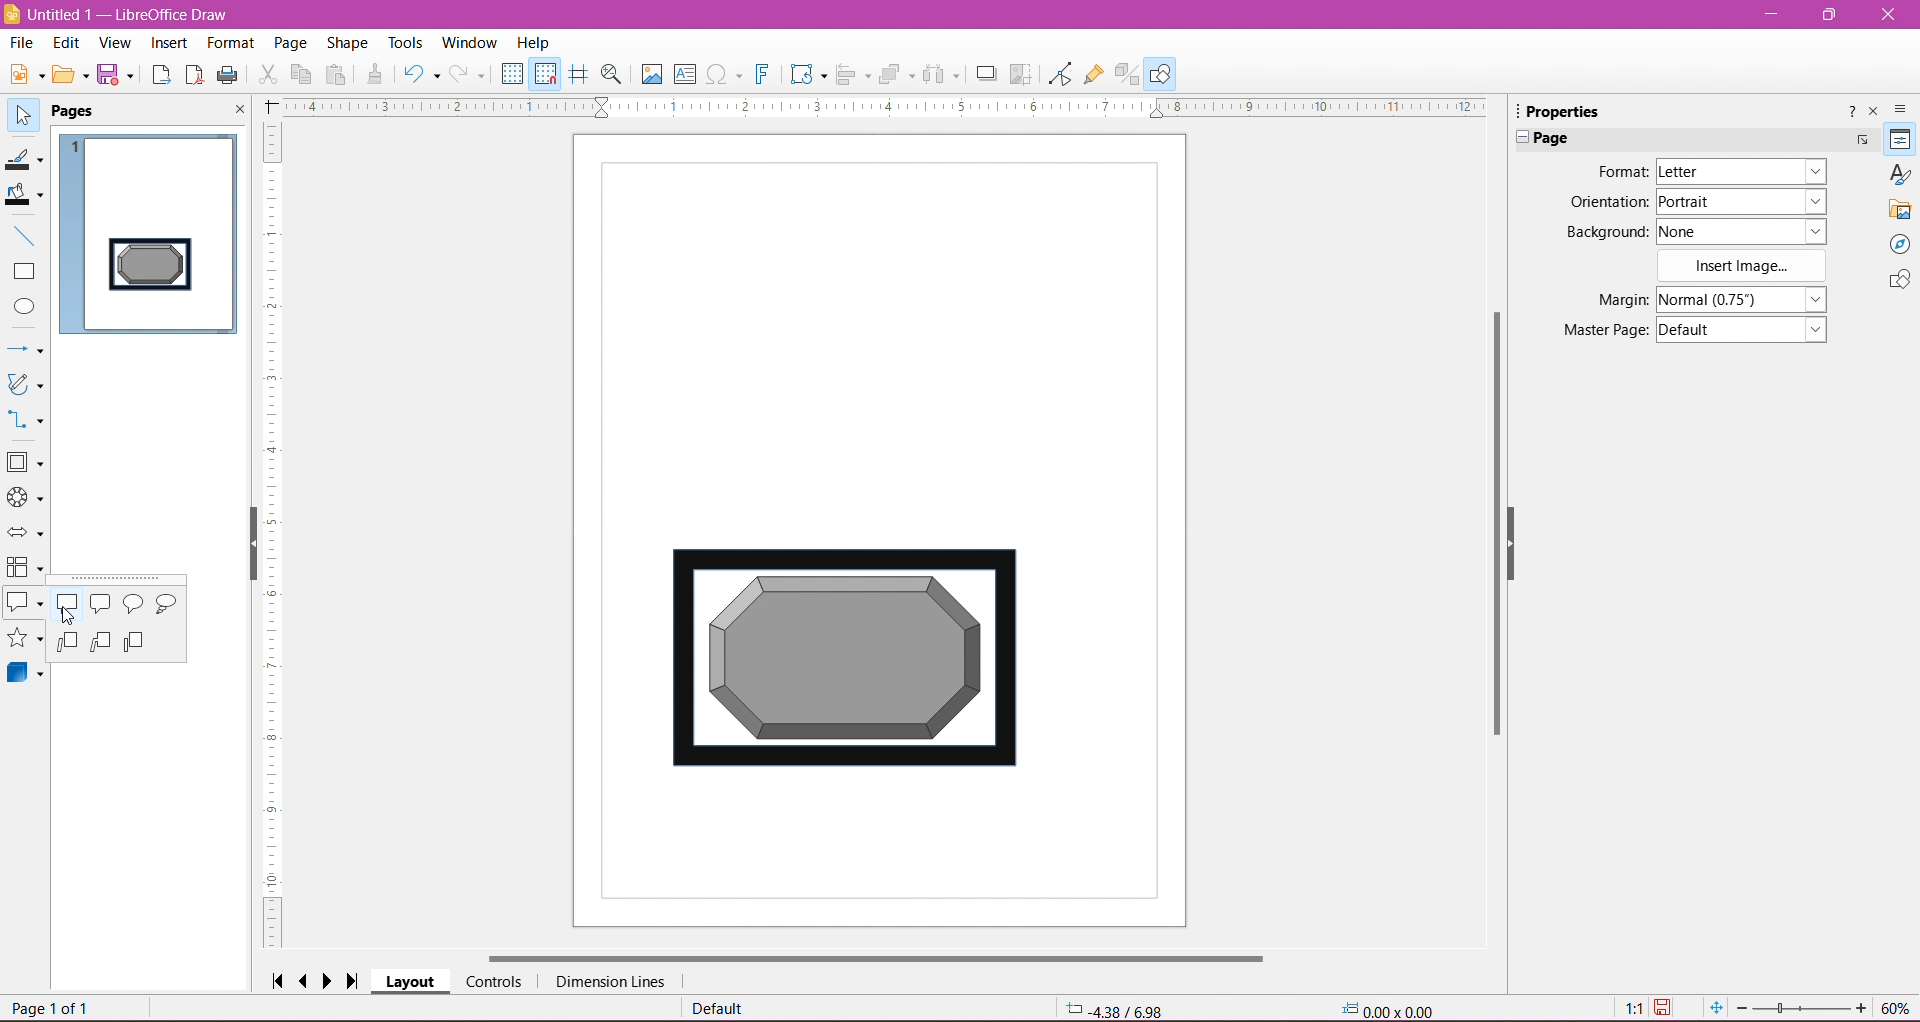  Describe the element at coordinates (347, 42) in the screenshot. I see `Shape` at that location.